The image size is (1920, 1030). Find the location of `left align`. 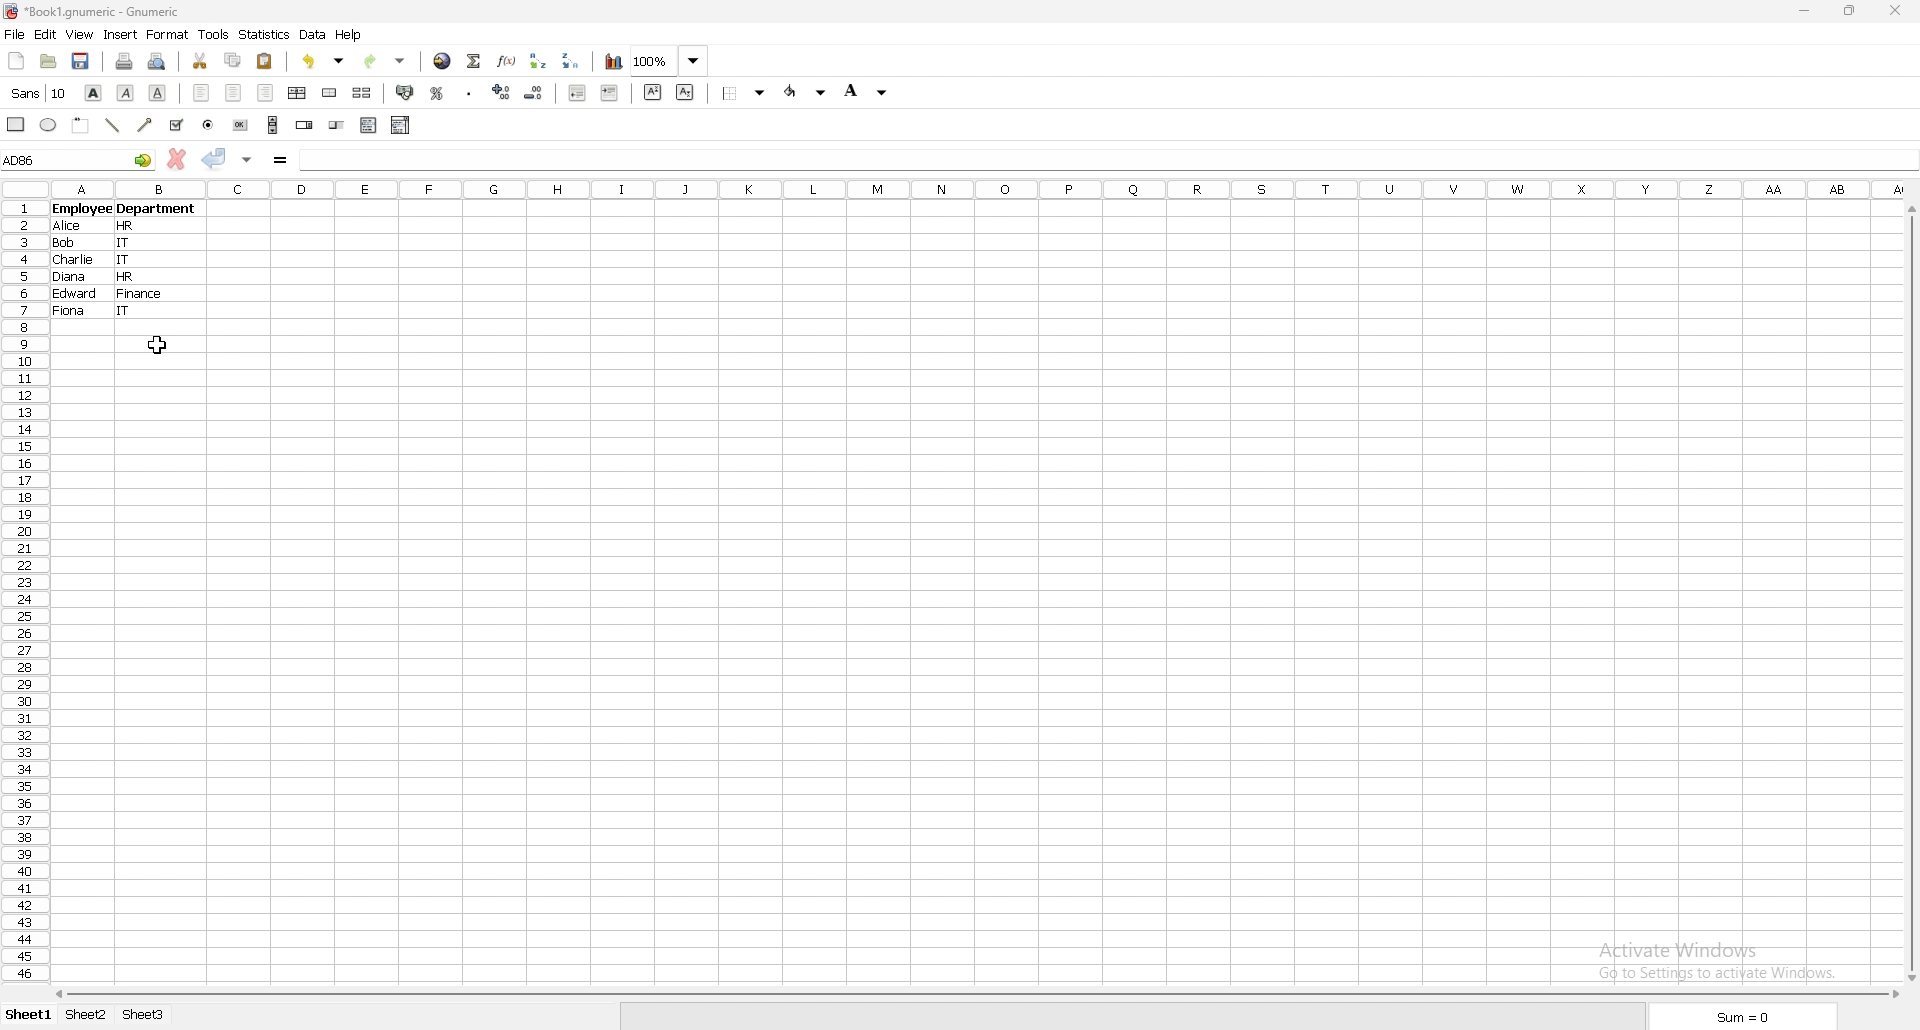

left align is located at coordinates (202, 92).